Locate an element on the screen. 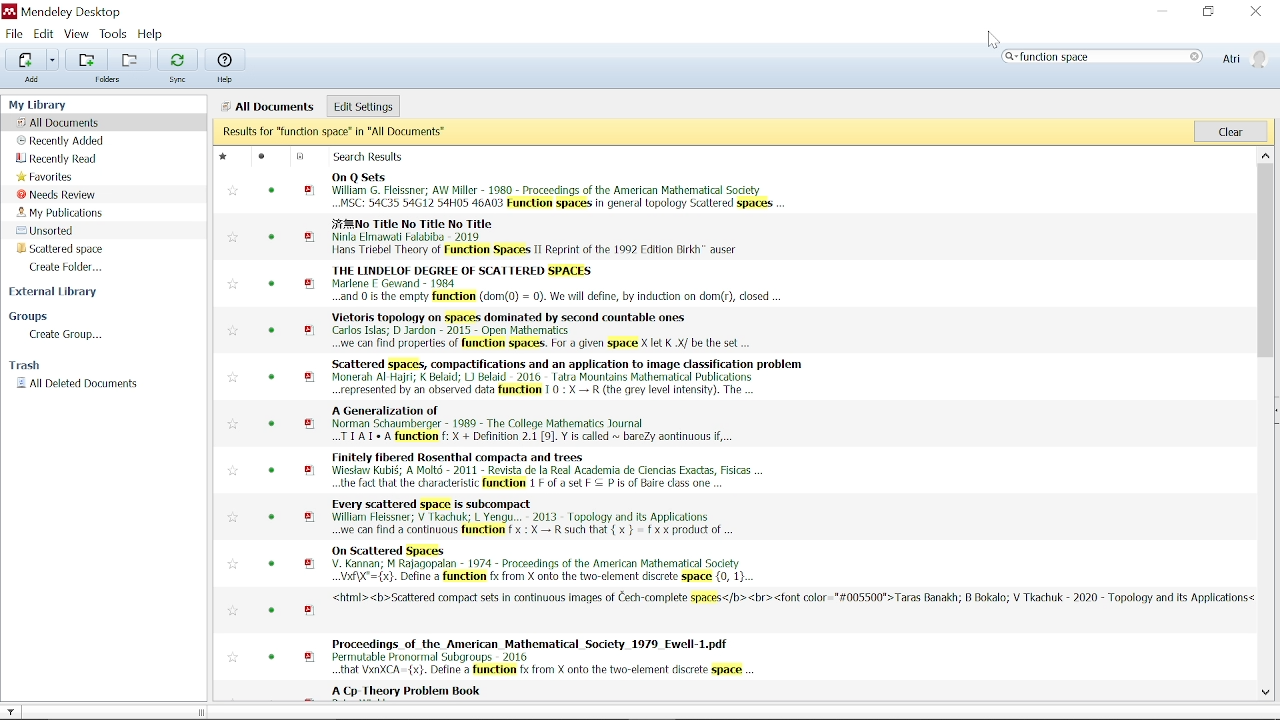  Results for “function space” in "All Documents” is located at coordinates (703, 133).